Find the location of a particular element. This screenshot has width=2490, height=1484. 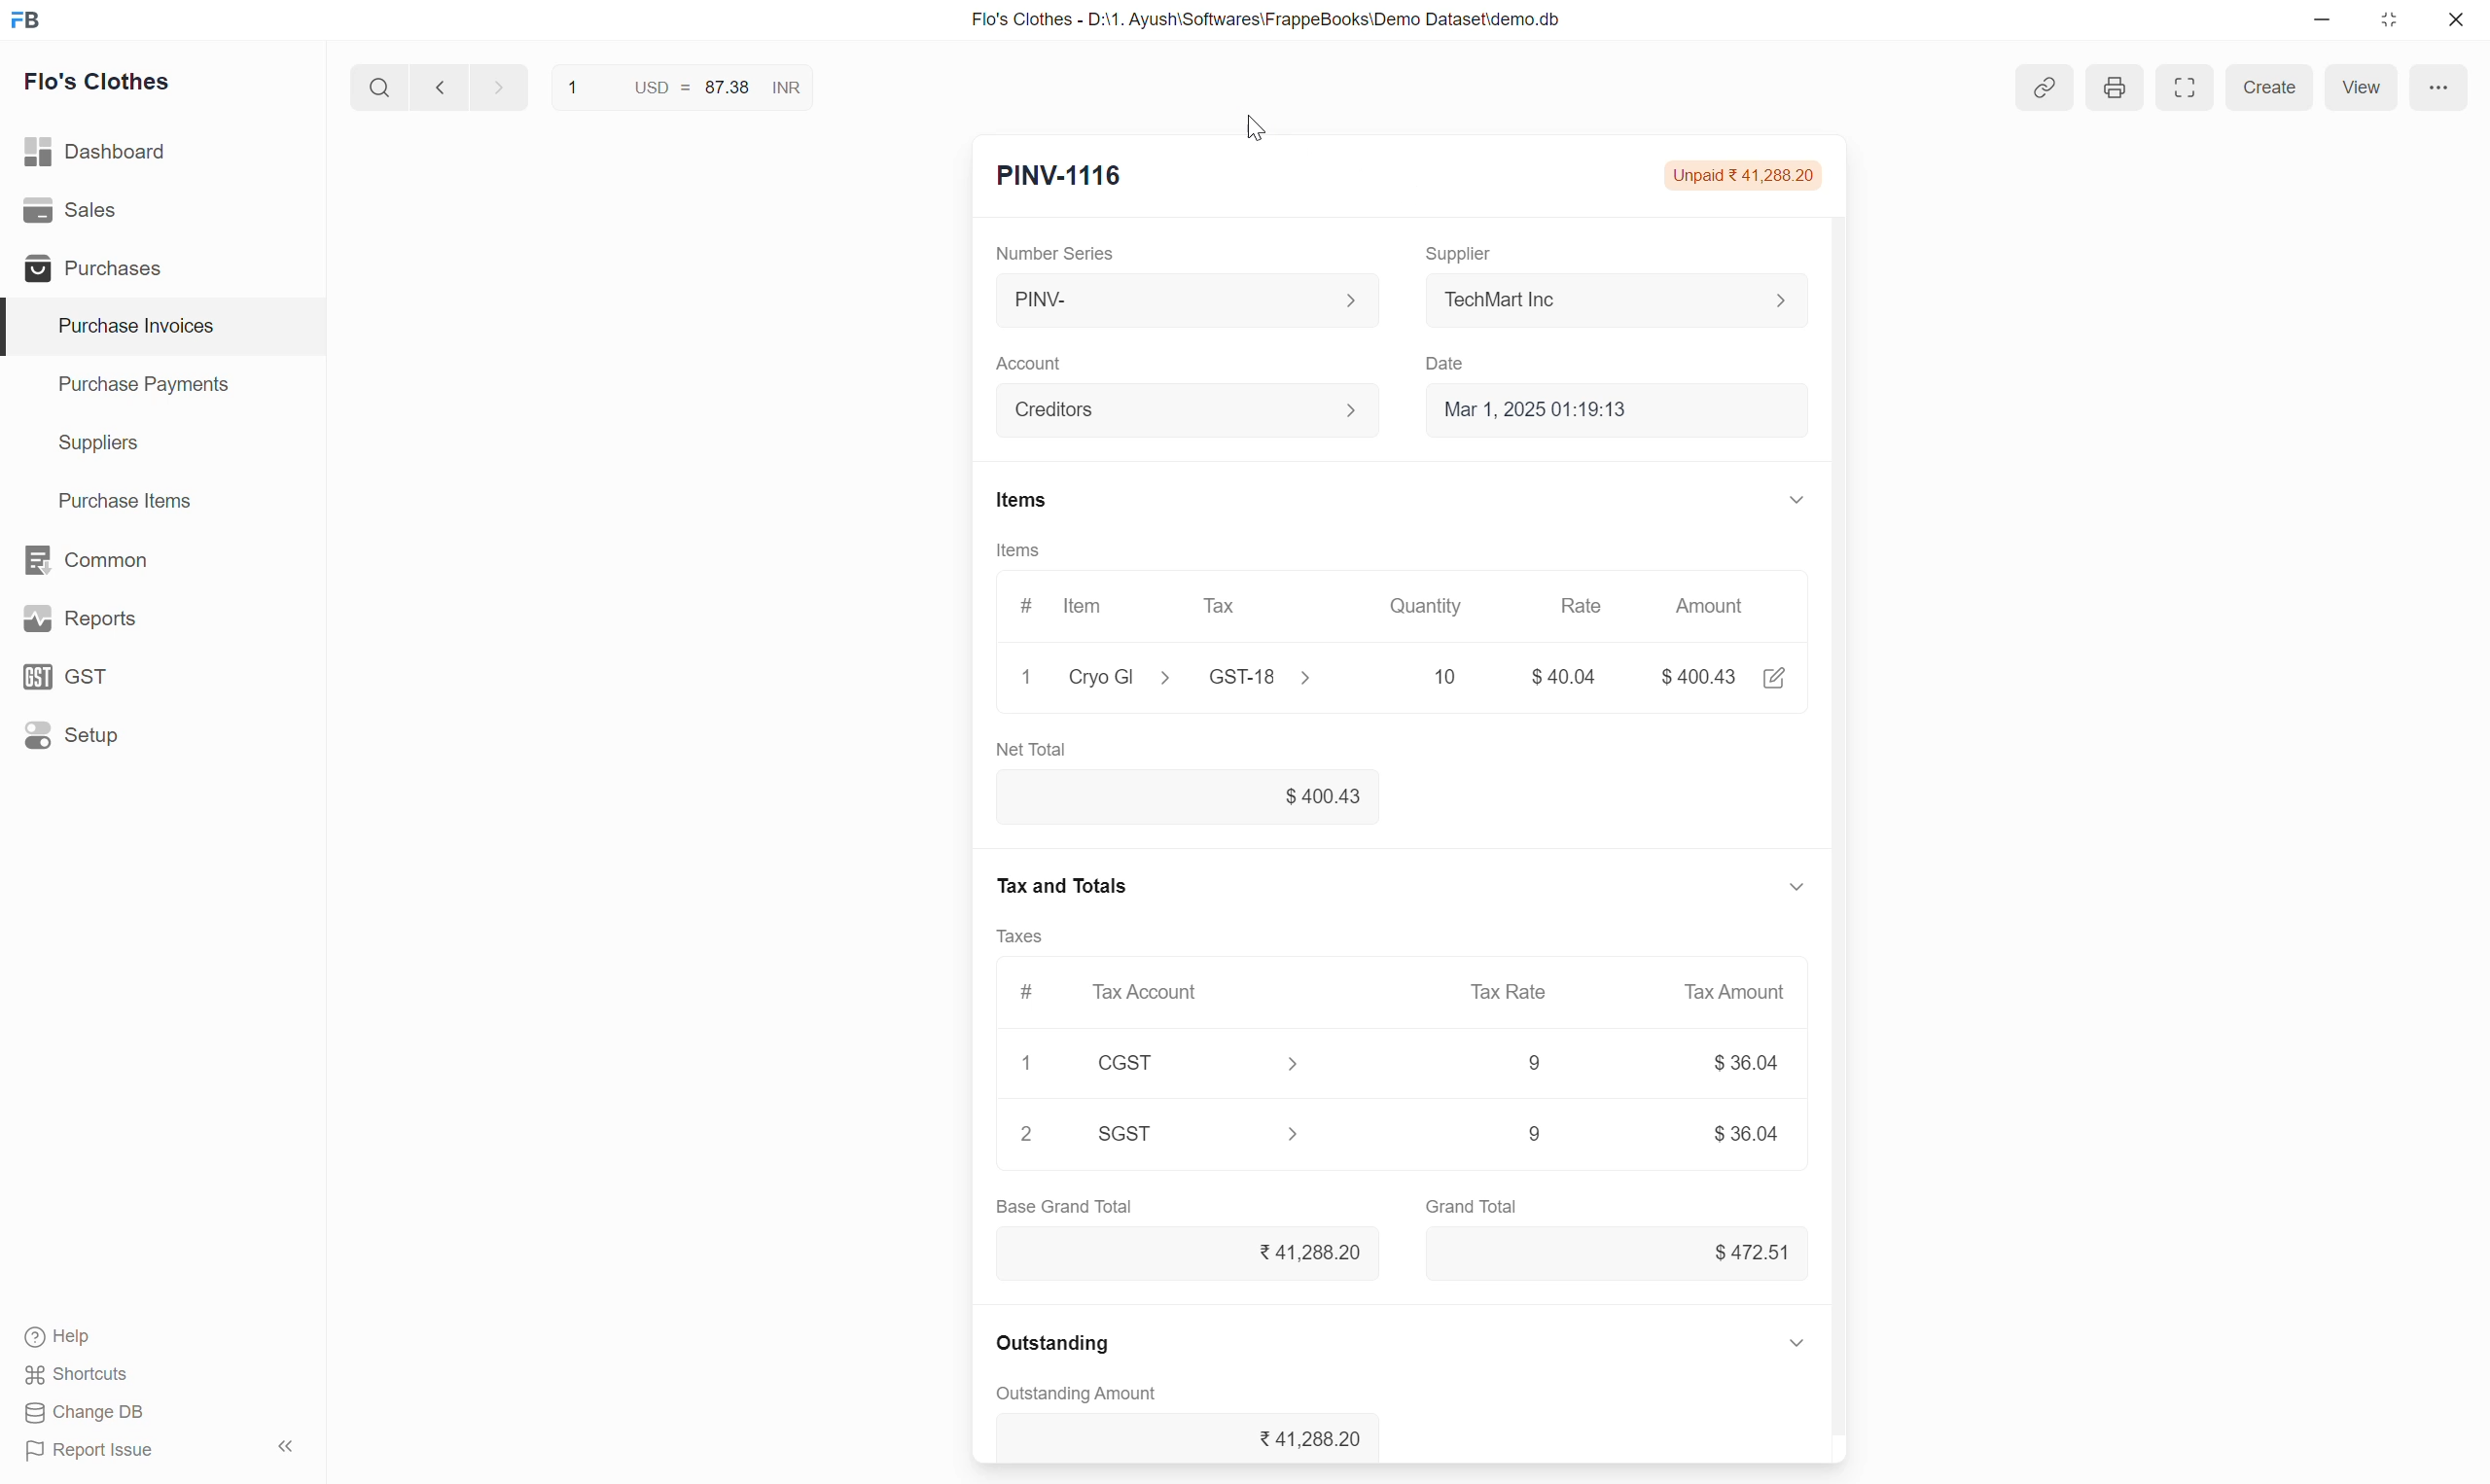

Flo's Clothes is located at coordinates (101, 85).